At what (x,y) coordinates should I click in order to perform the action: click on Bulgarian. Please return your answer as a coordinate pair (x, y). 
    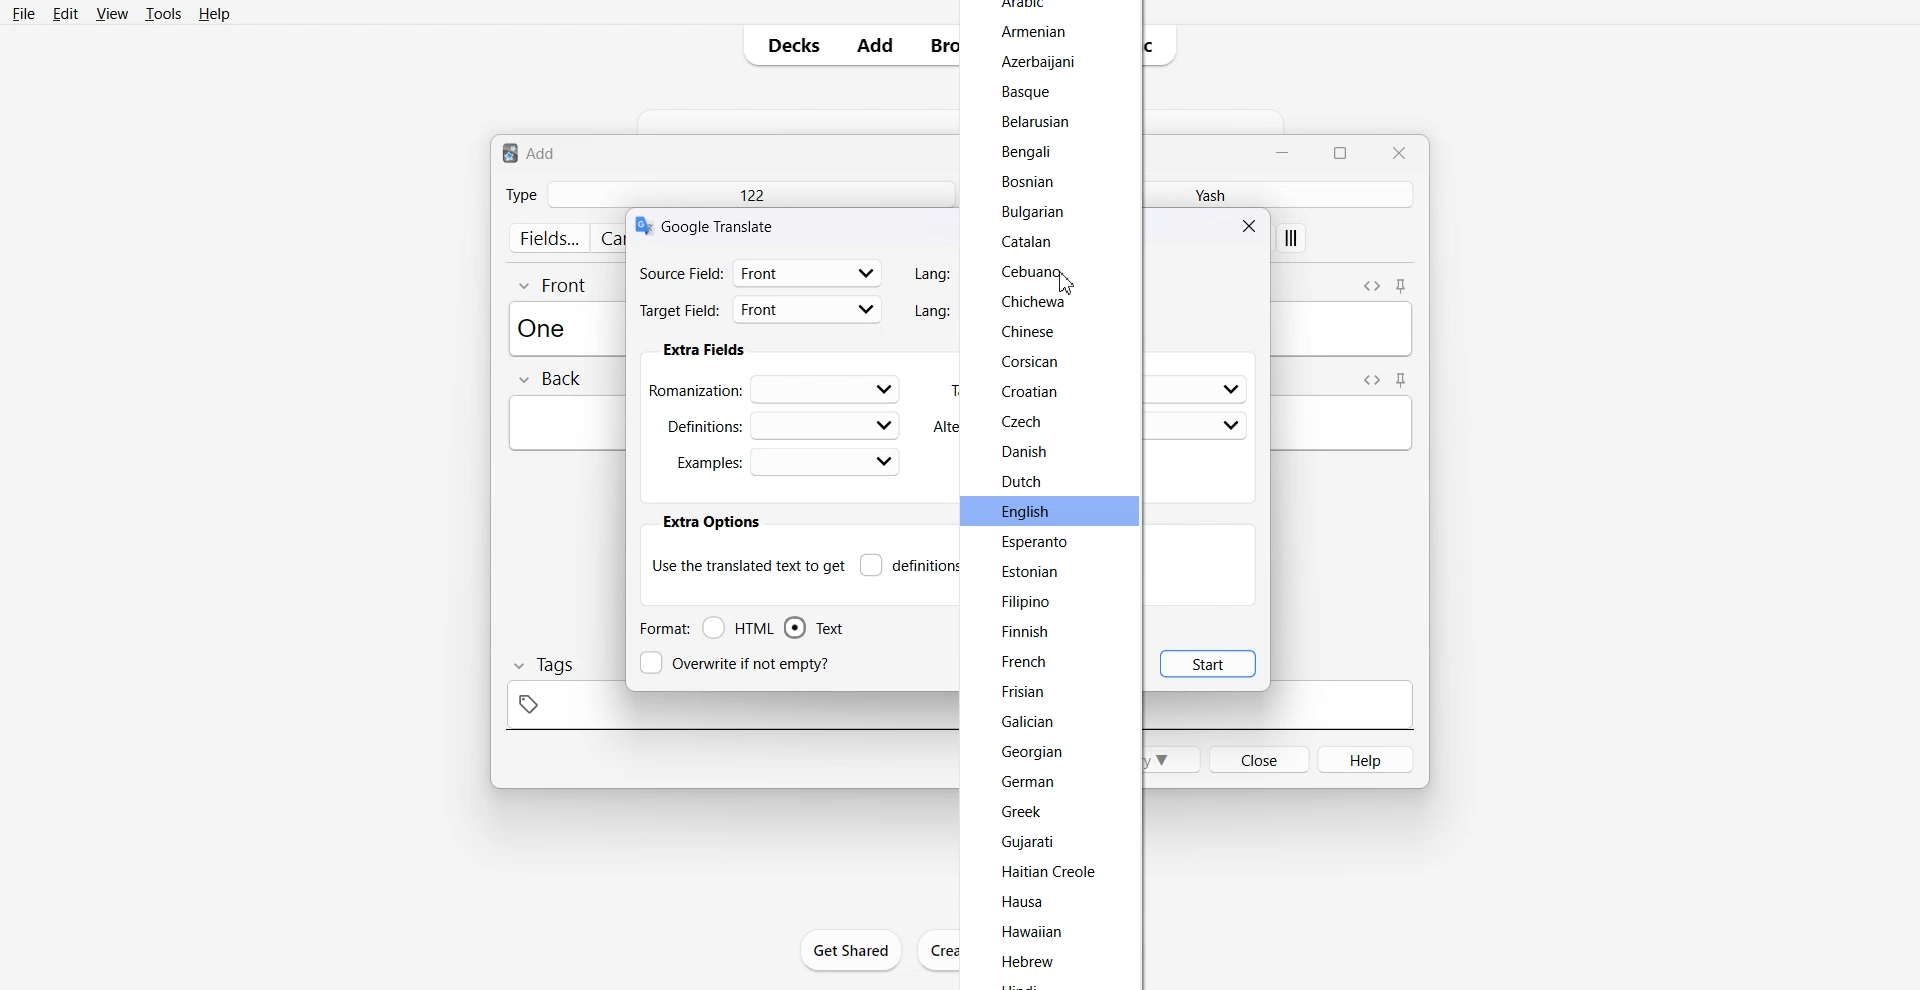
    Looking at the image, I should click on (1031, 212).